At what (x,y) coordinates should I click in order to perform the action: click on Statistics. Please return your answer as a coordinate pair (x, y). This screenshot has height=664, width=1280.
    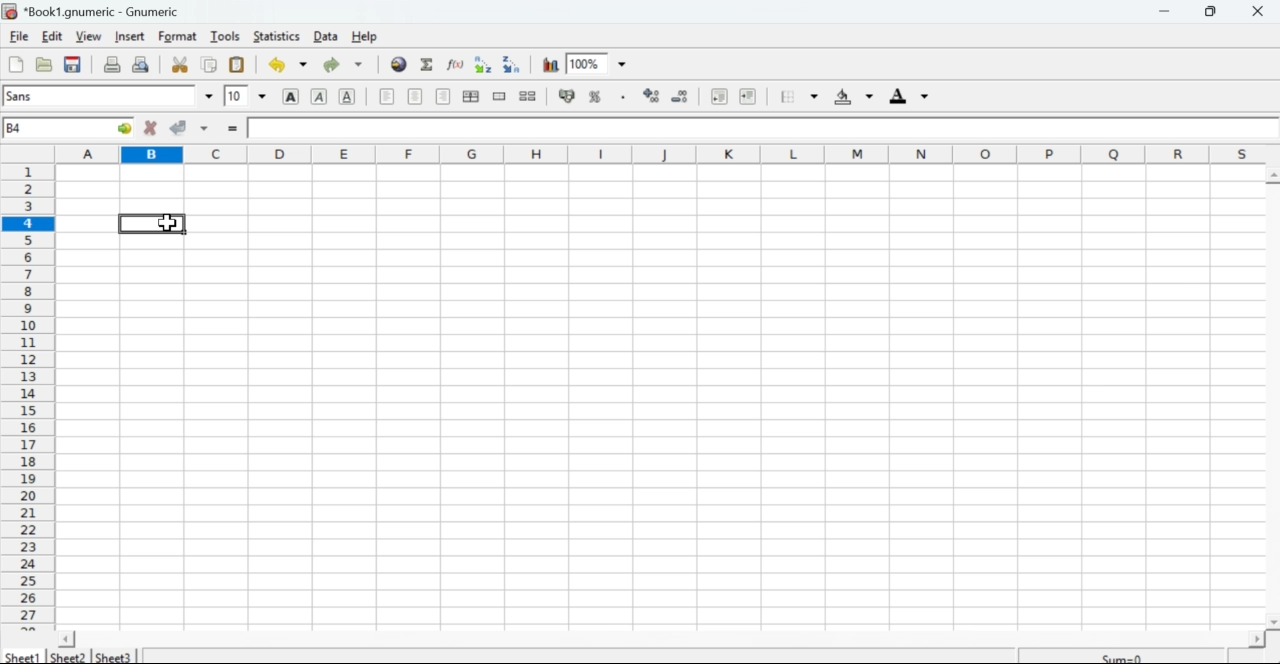
    Looking at the image, I should click on (276, 36).